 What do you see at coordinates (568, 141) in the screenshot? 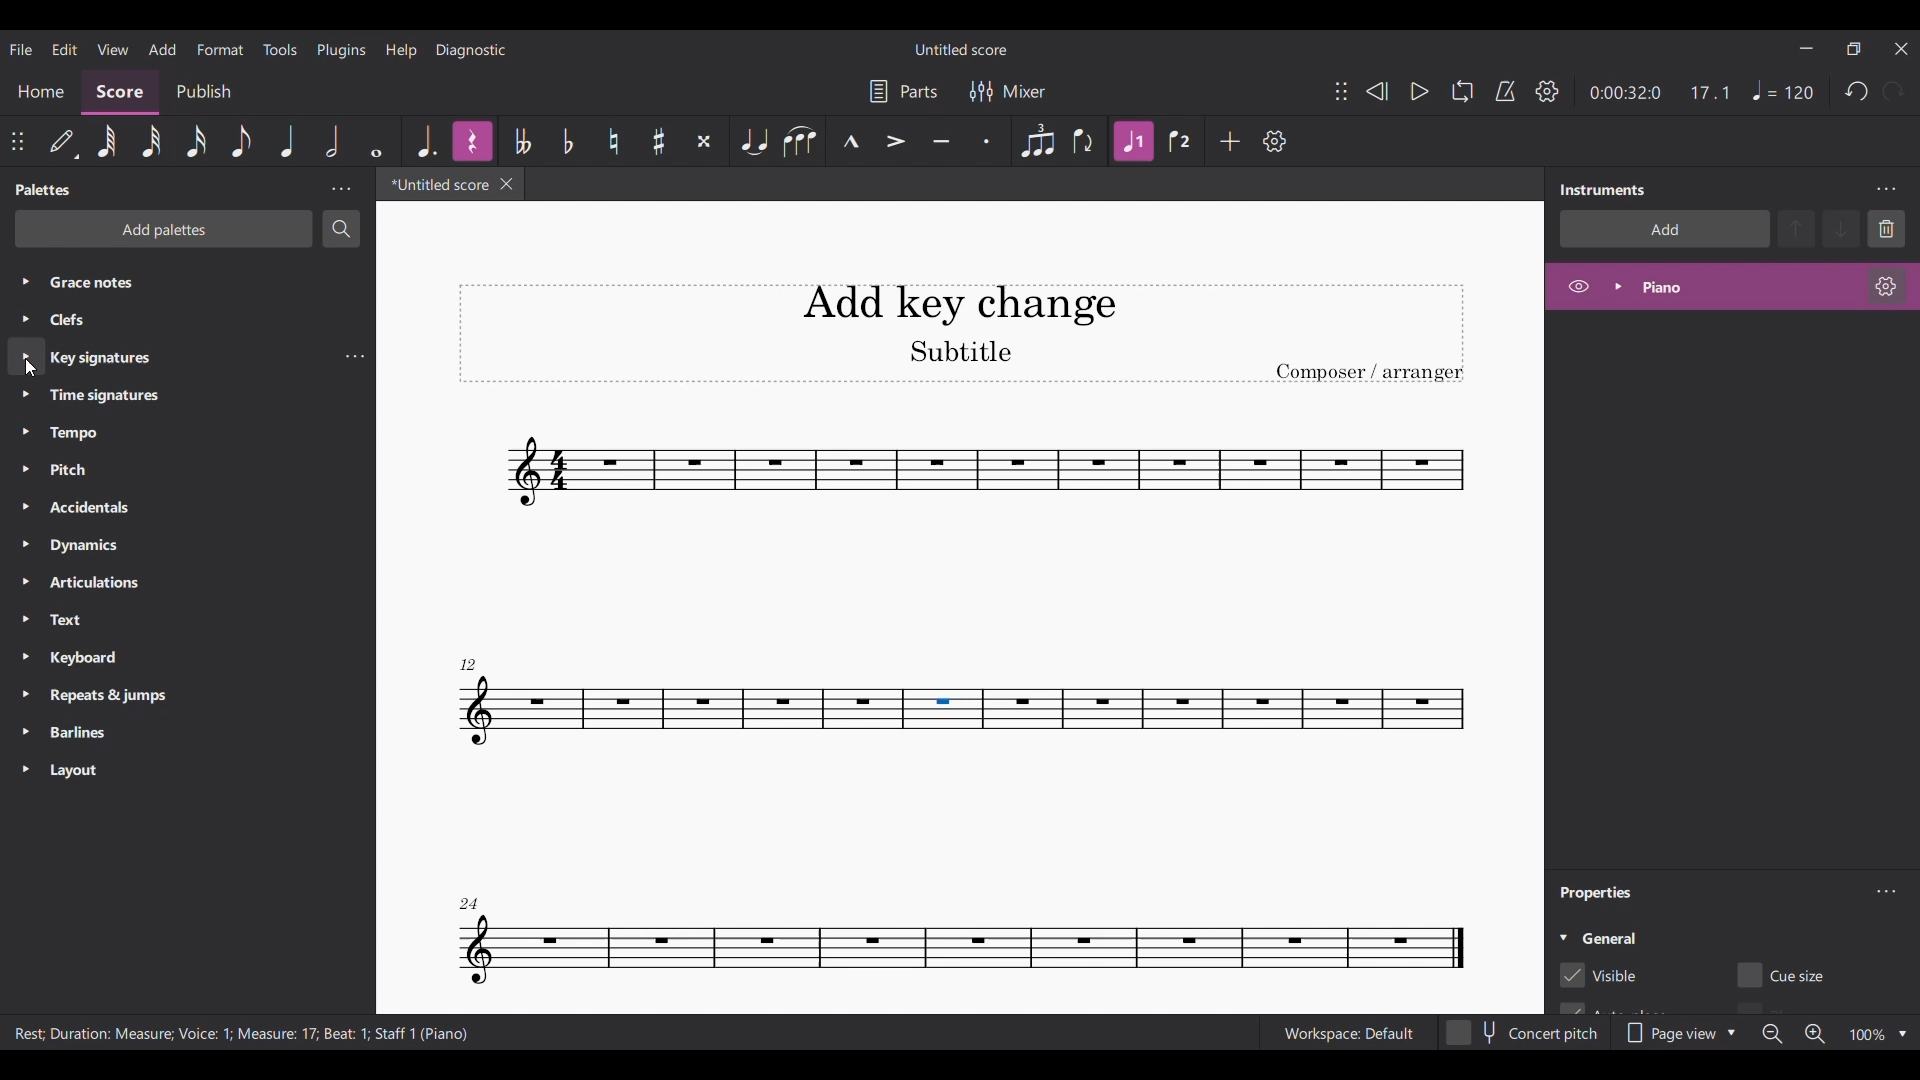
I see `Toggle flat` at bounding box center [568, 141].